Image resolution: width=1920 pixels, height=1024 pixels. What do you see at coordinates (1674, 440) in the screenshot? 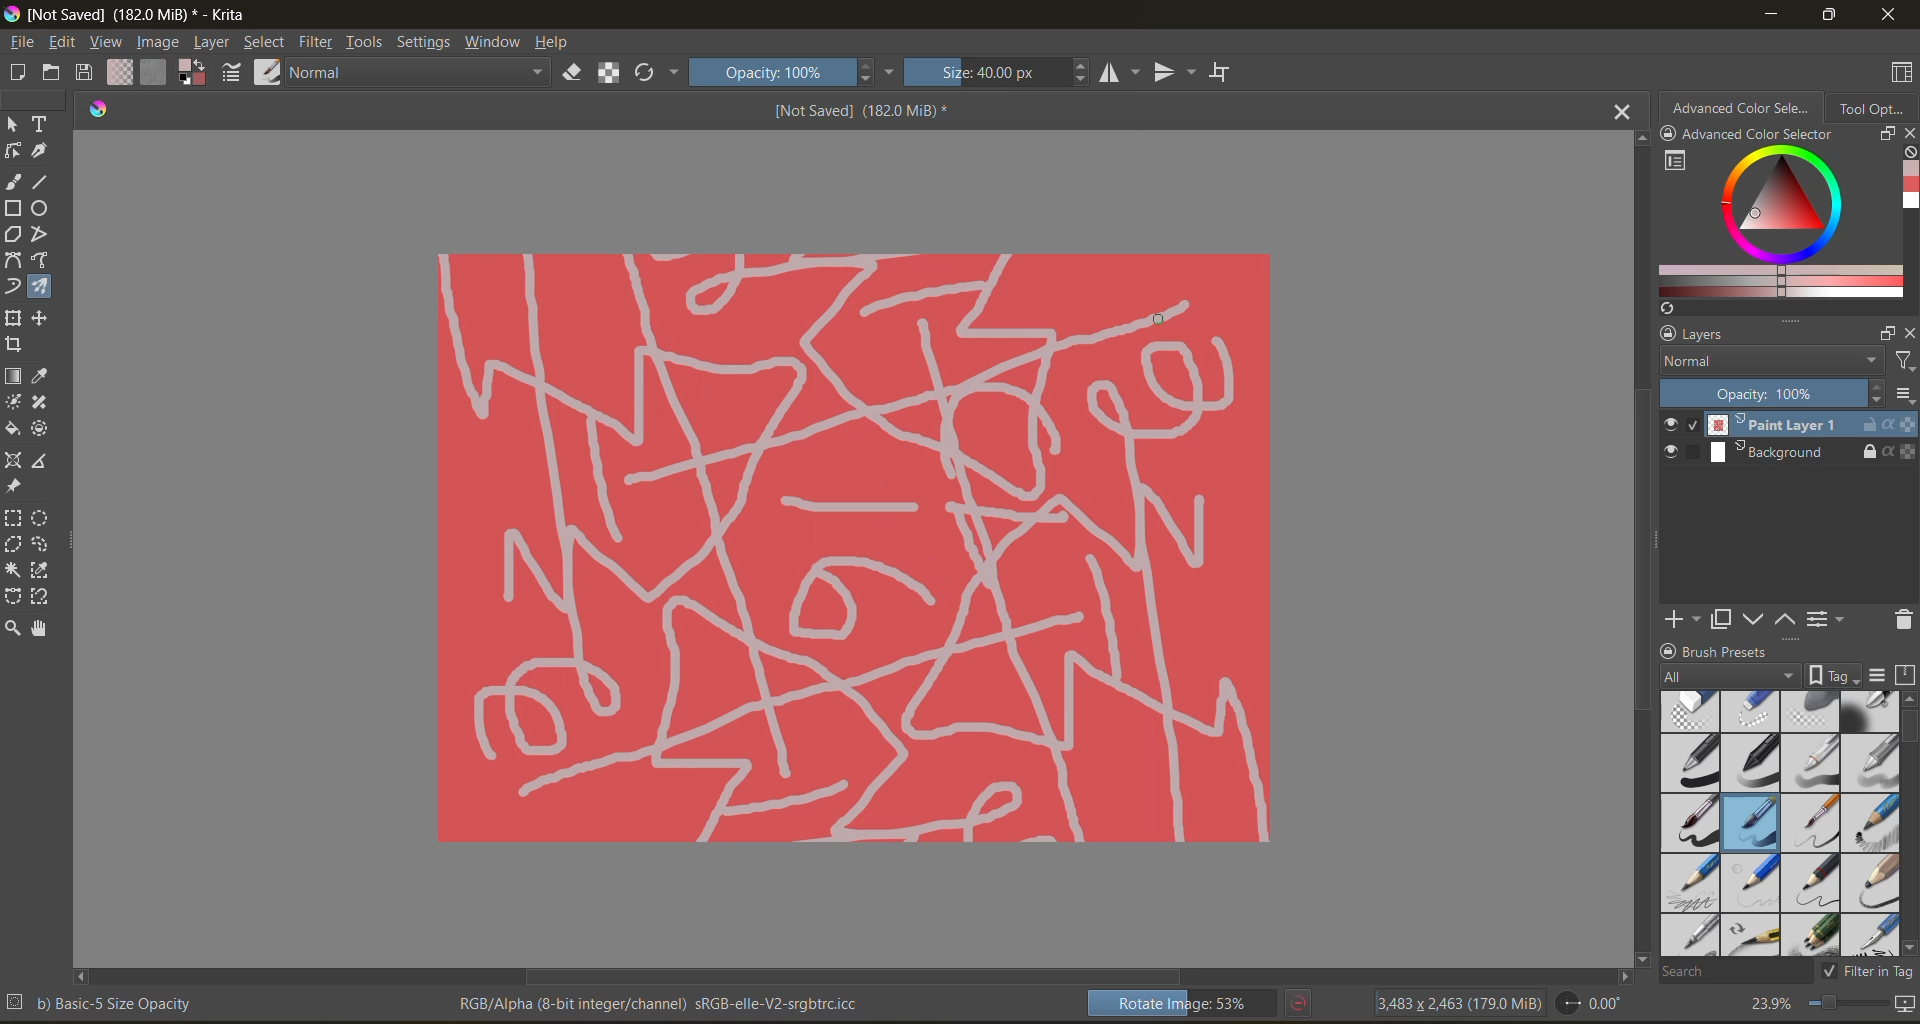
I see `preview` at bounding box center [1674, 440].